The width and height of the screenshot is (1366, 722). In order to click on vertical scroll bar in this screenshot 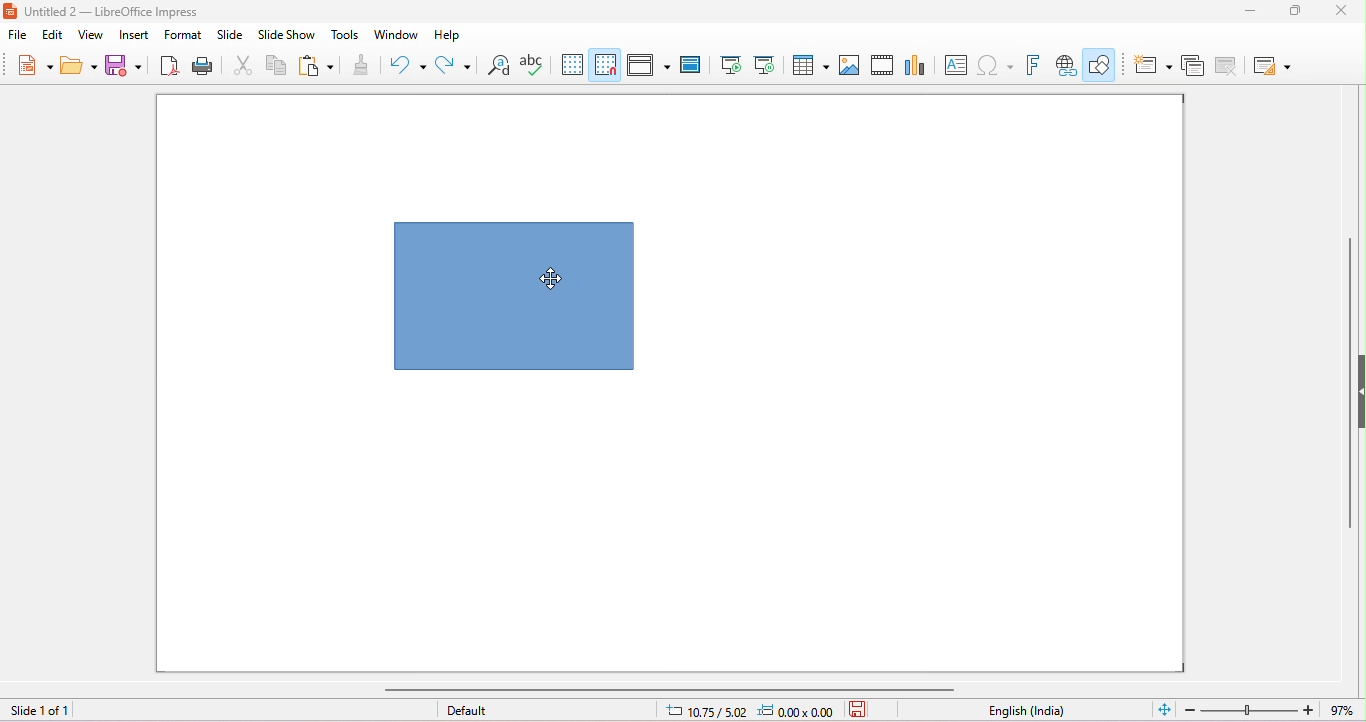, I will do `click(1347, 398)`.